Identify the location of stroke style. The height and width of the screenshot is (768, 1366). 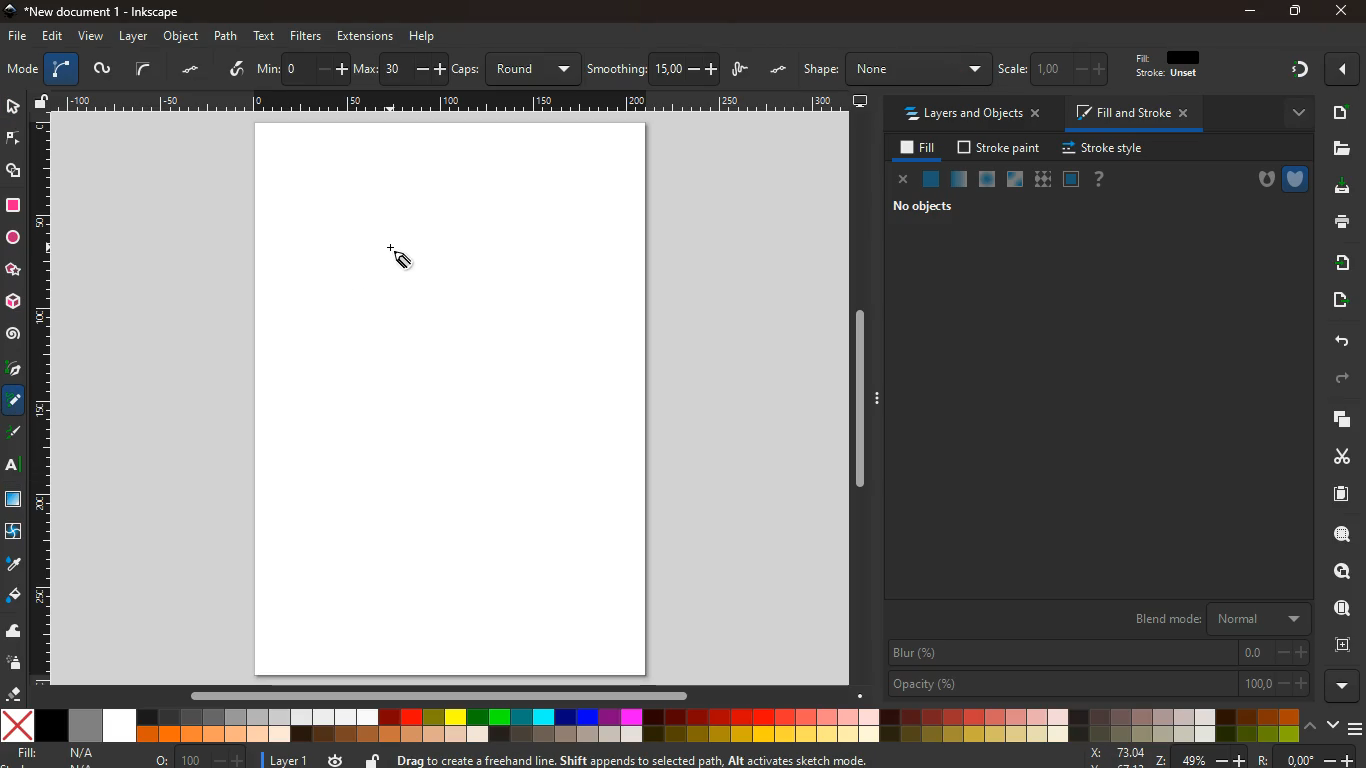
(1106, 149).